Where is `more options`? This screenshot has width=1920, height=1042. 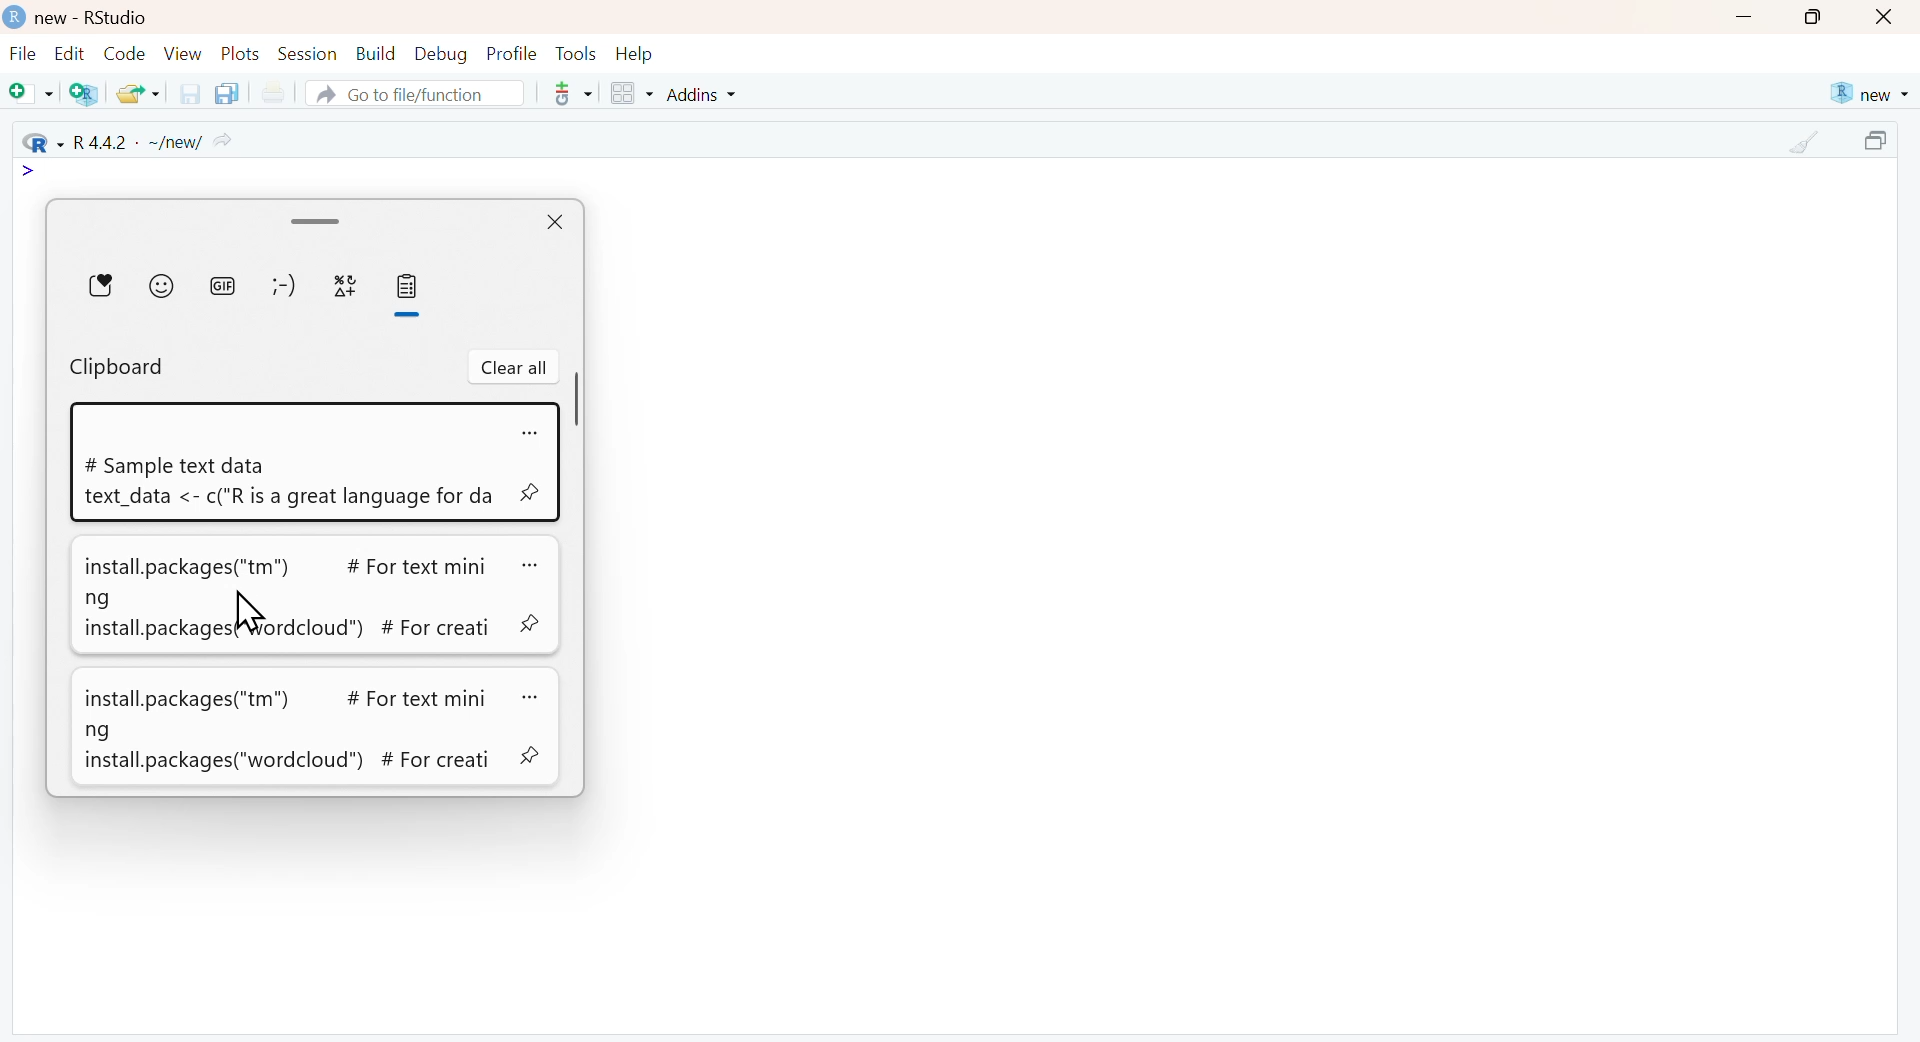
more options is located at coordinates (571, 93).